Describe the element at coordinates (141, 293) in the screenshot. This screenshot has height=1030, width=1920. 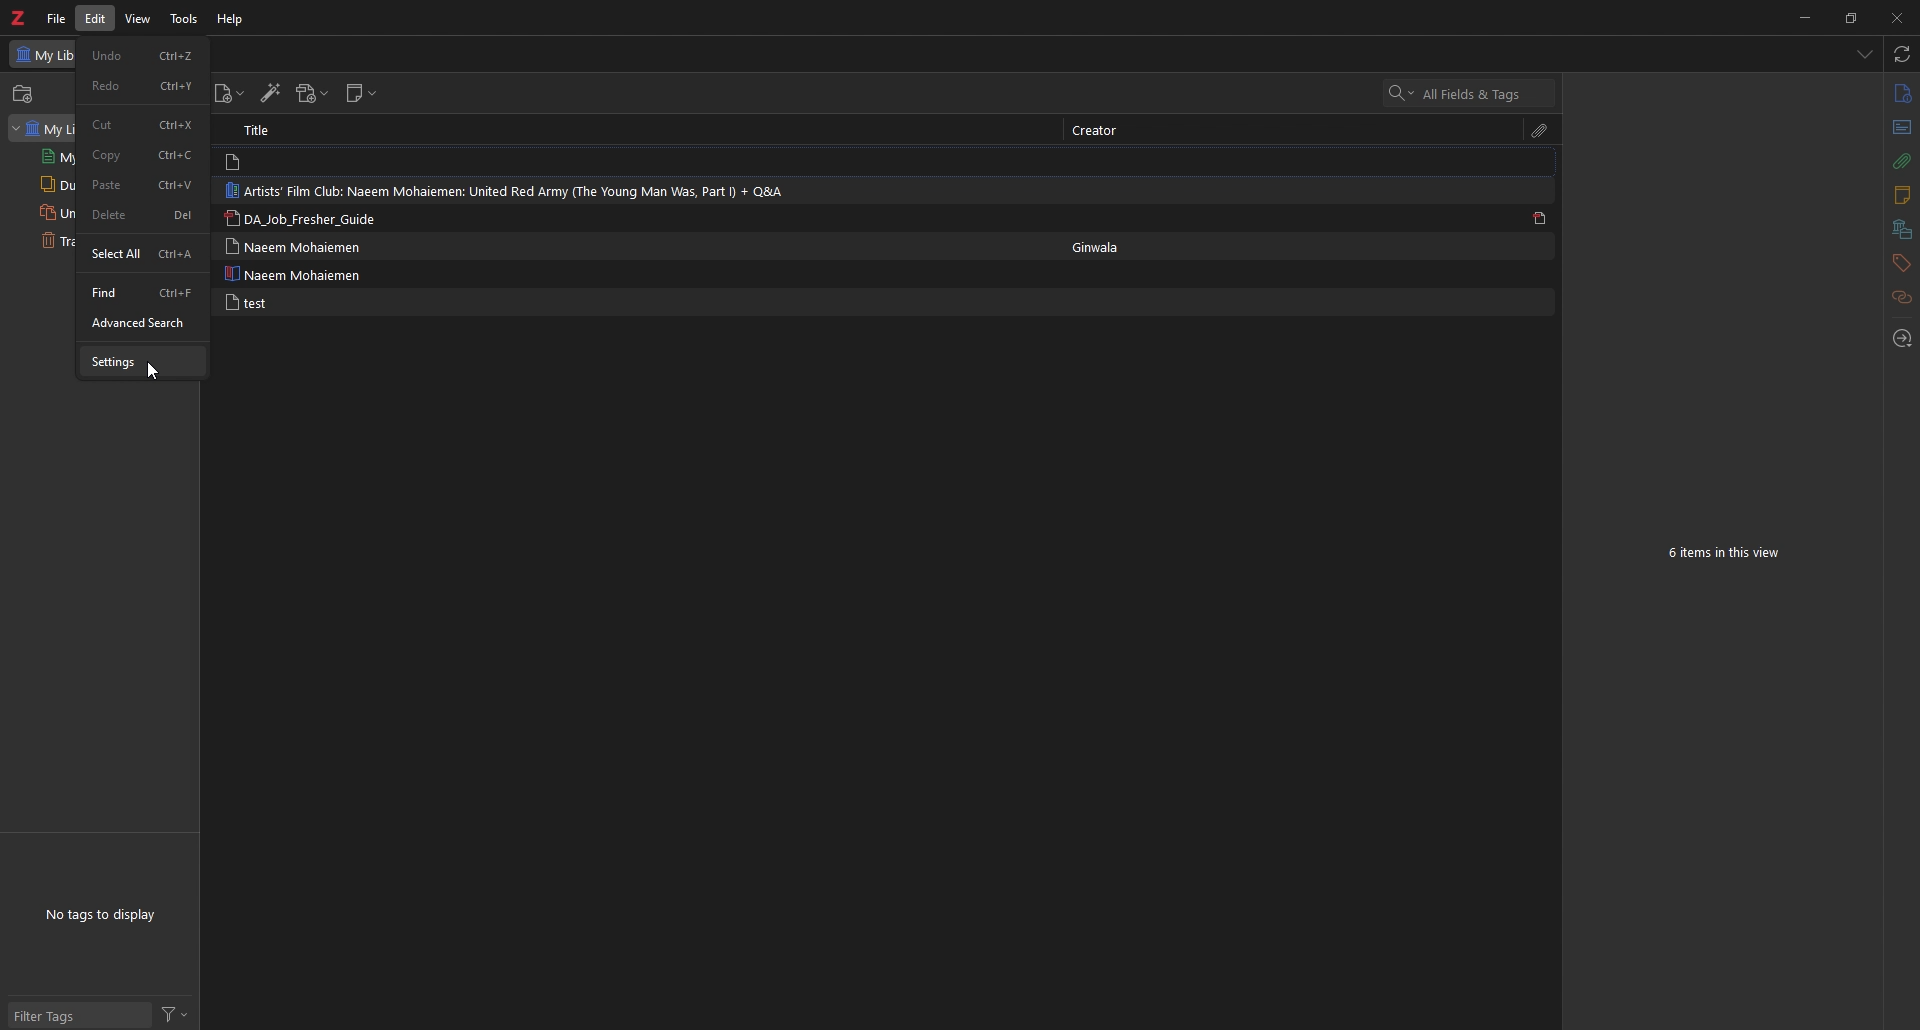
I see `Find ctrl+F` at that location.